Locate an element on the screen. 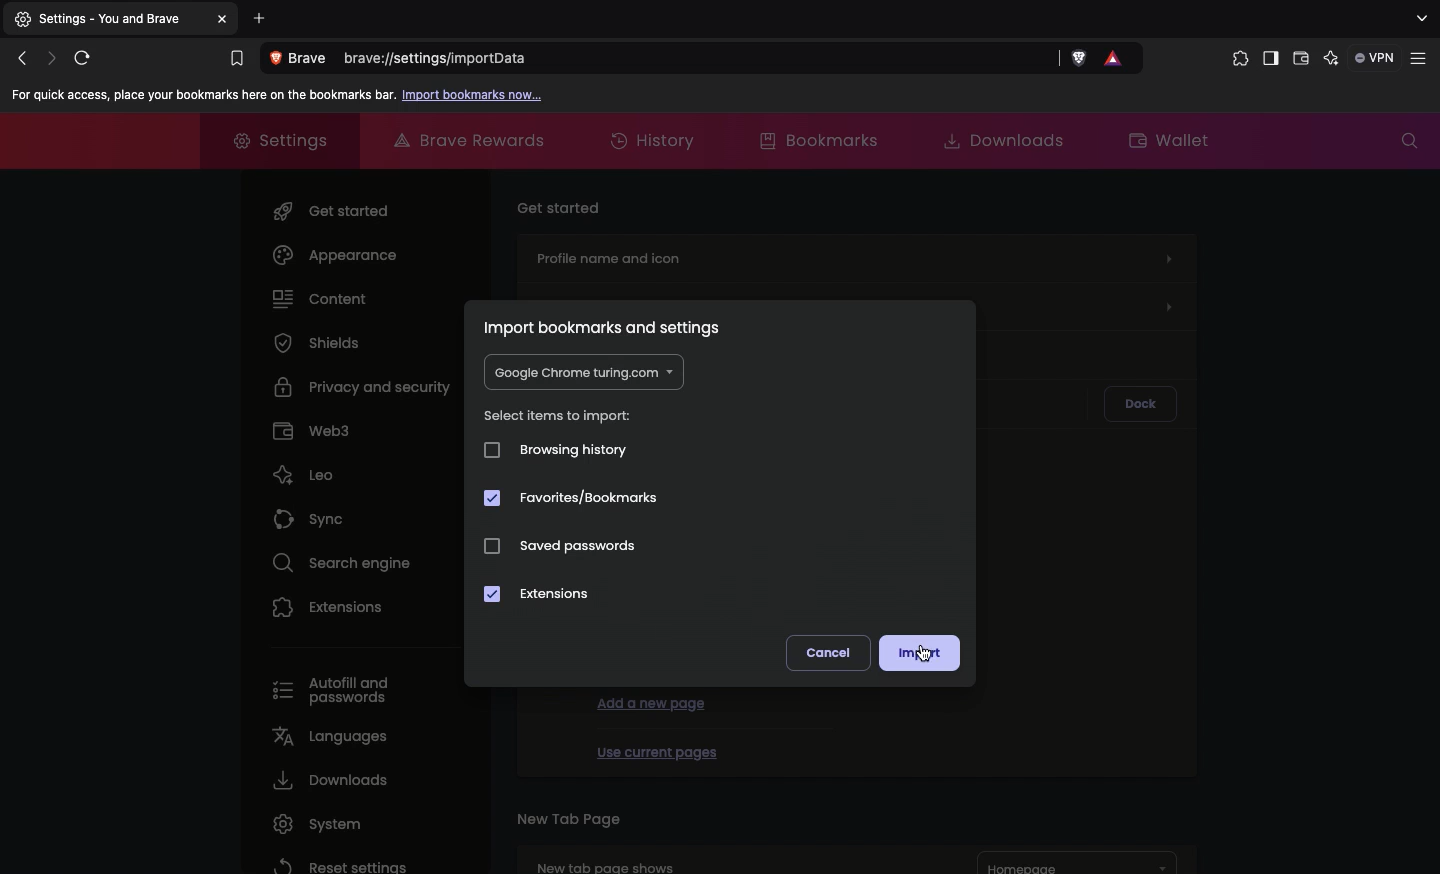 The height and width of the screenshot is (874, 1440). Customize and control brave is located at coordinates (1422, 59).